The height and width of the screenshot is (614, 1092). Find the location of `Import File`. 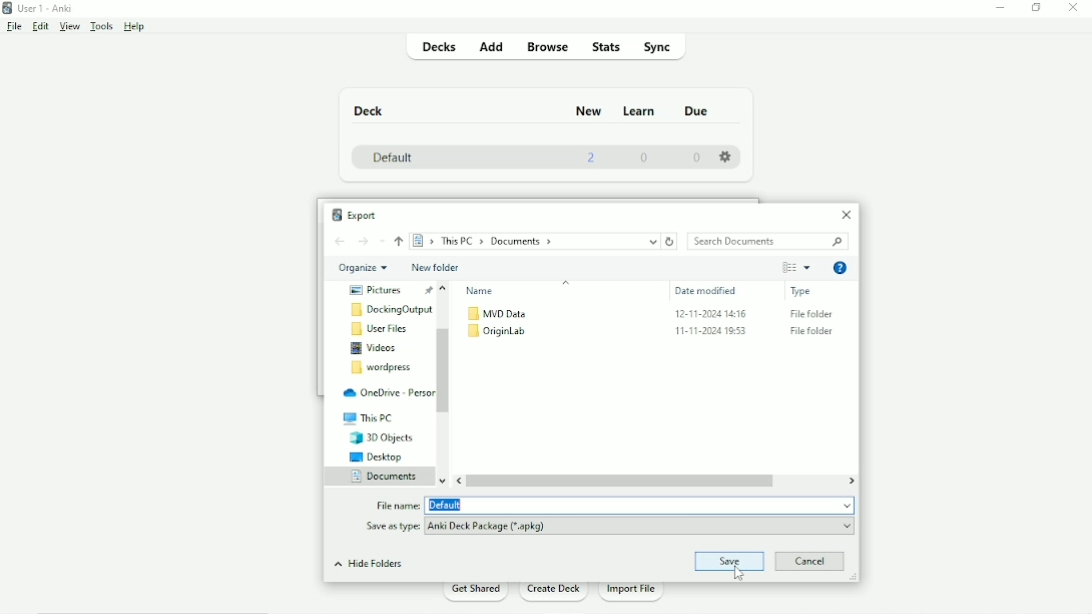

Import File is located at coordinates (631, 592).